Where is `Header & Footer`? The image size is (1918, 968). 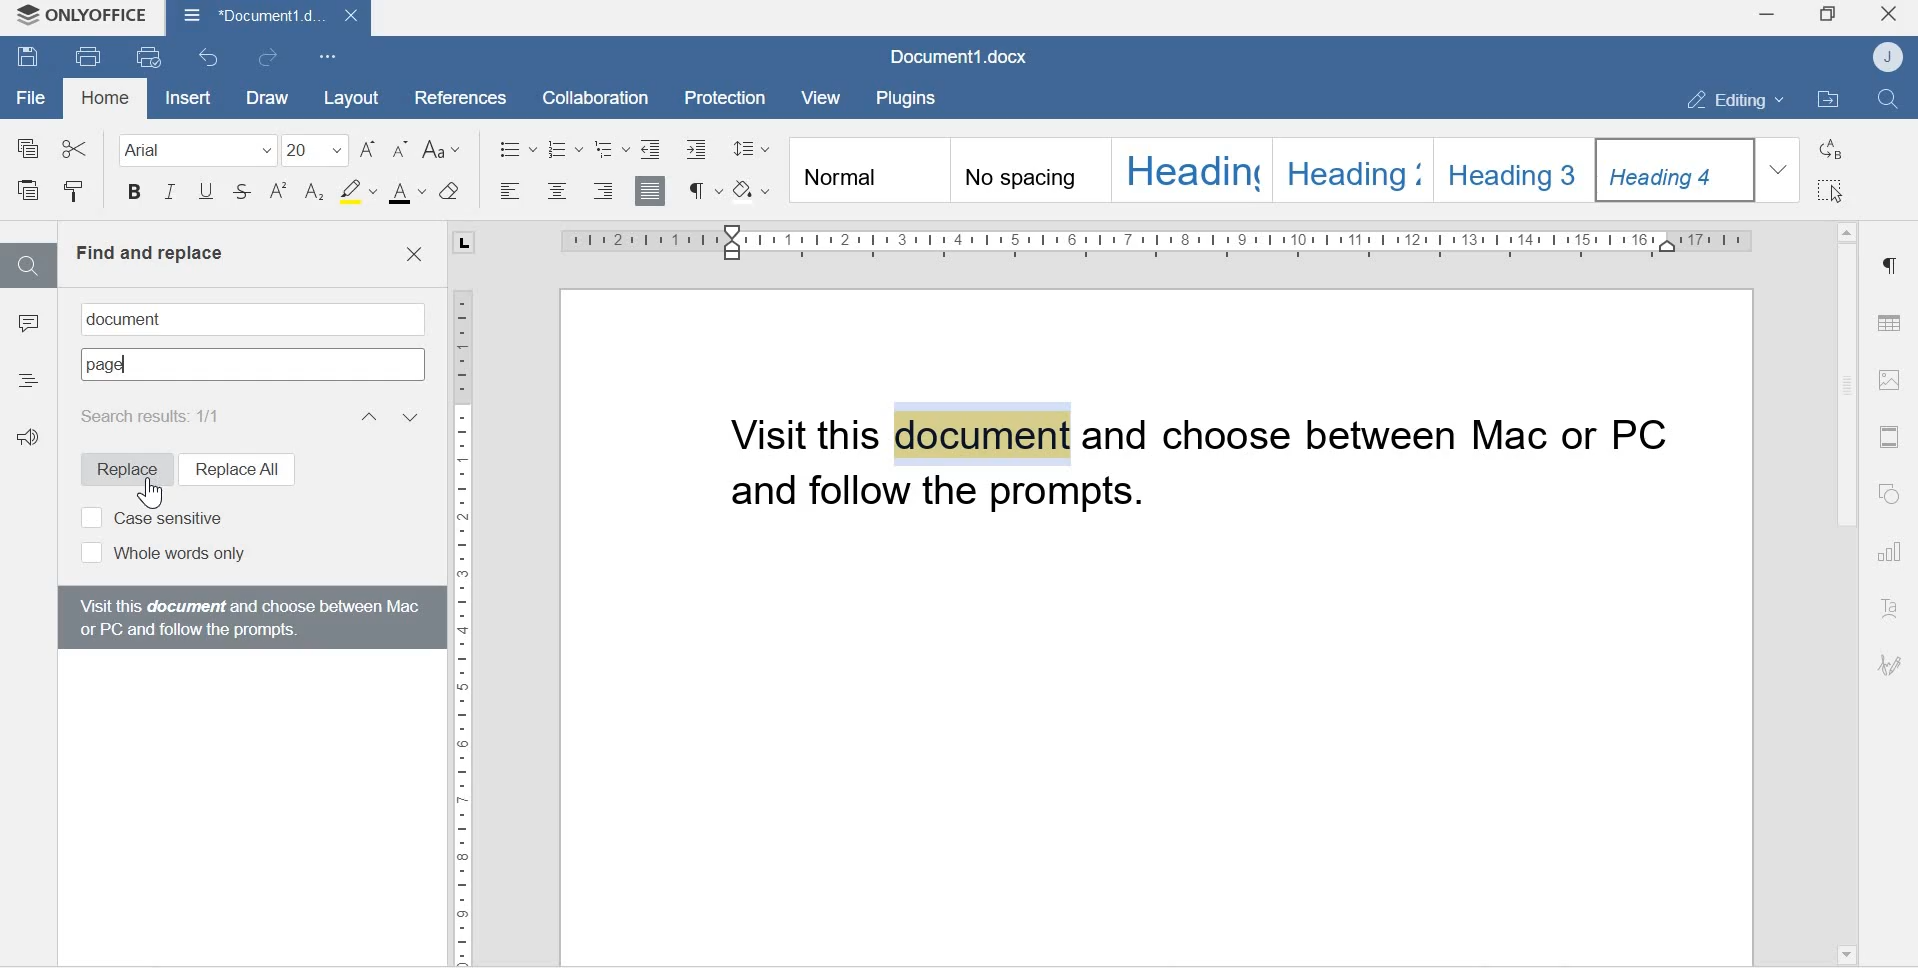 Header & Footer is located at coordinates (1889, 436).